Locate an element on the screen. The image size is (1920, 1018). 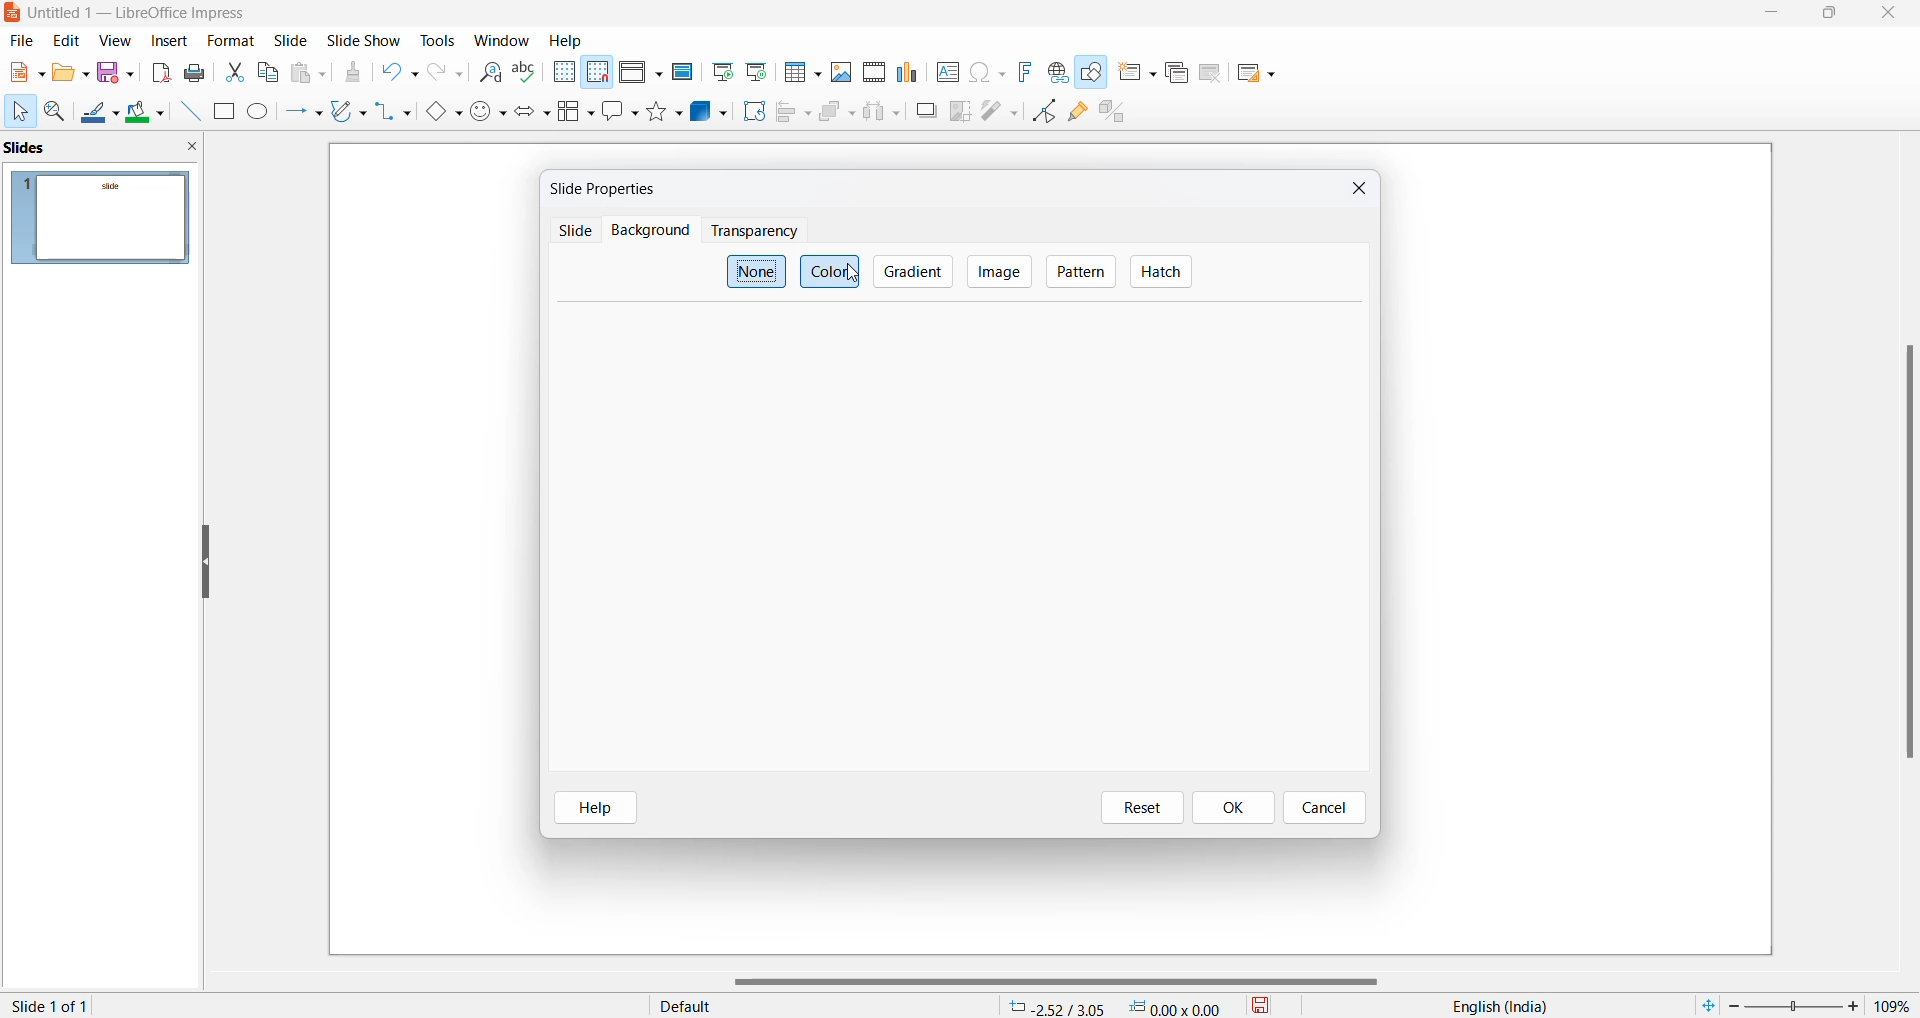
ok is located at coordinates (1239, 807).